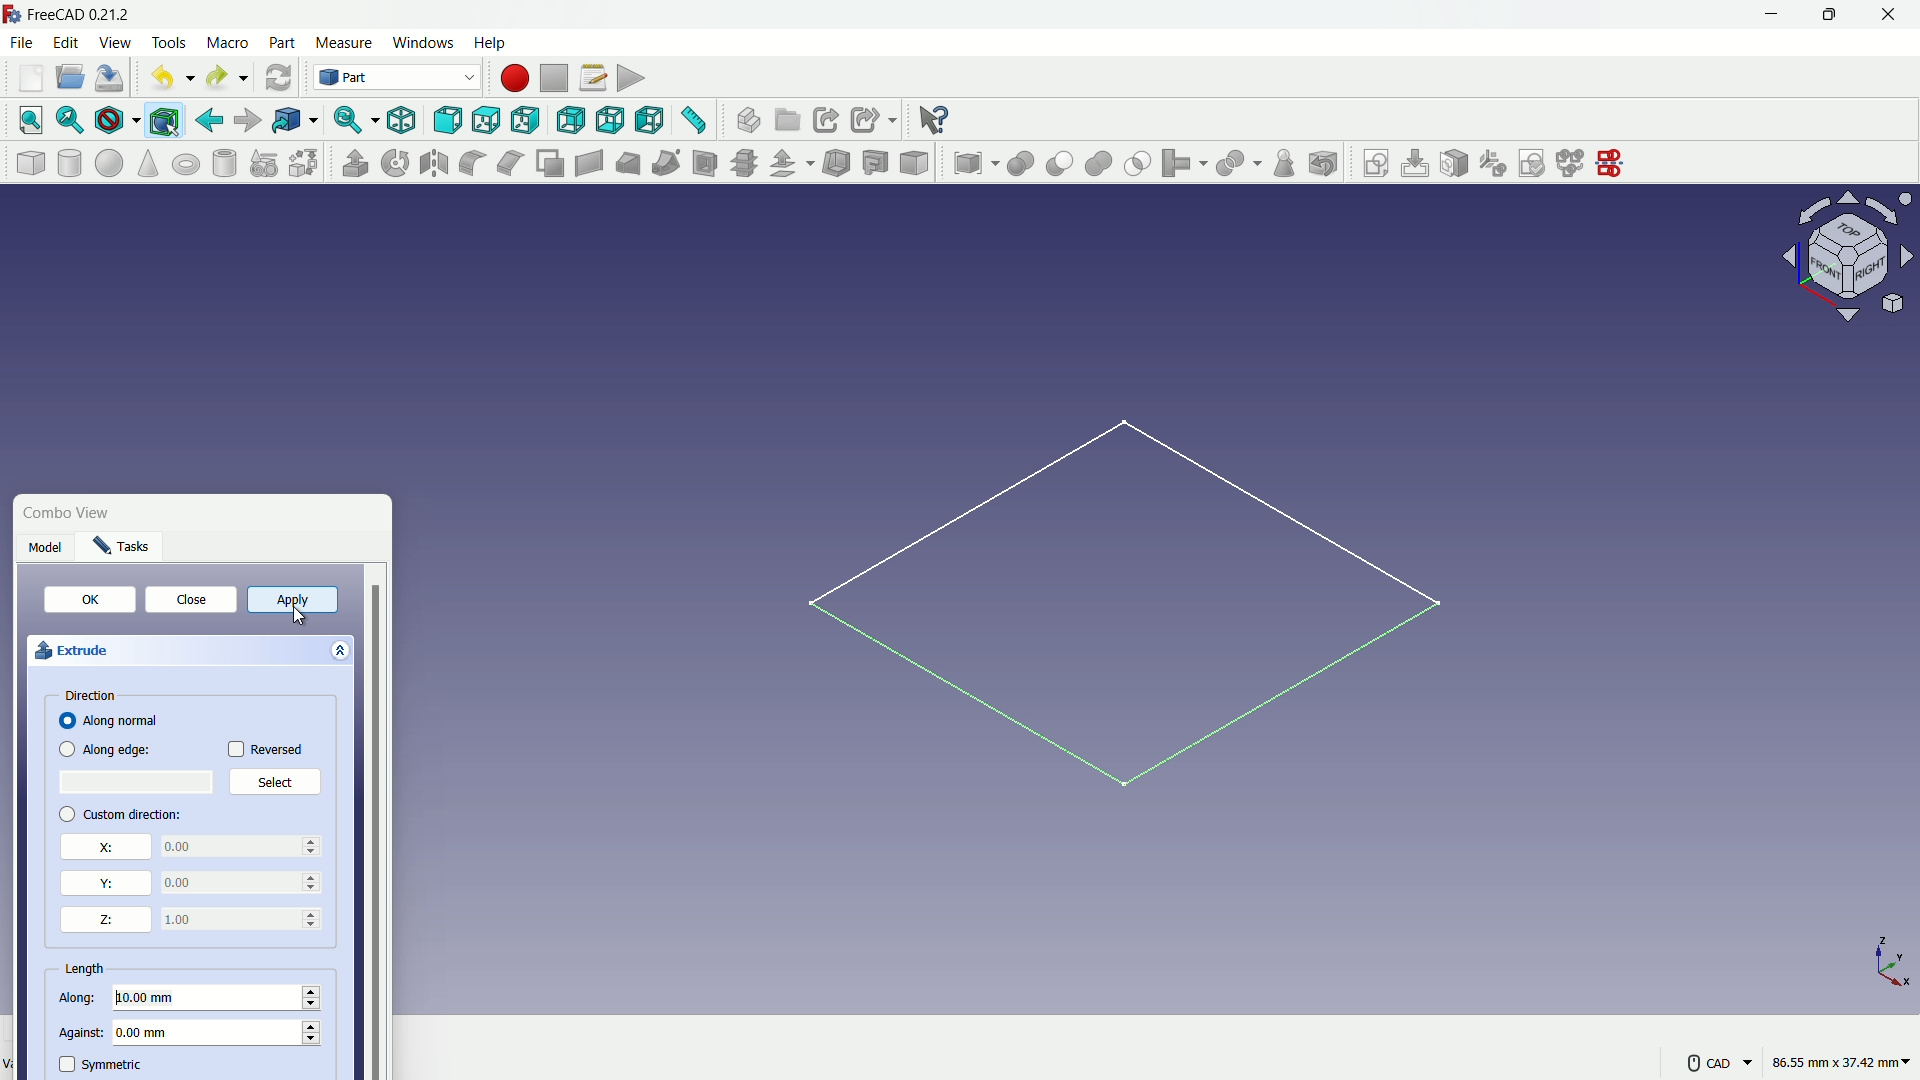 The image size is (1920, 1080). Describe the element at coordinates (228, 43) in the screenshot. I see `macro` at that location.